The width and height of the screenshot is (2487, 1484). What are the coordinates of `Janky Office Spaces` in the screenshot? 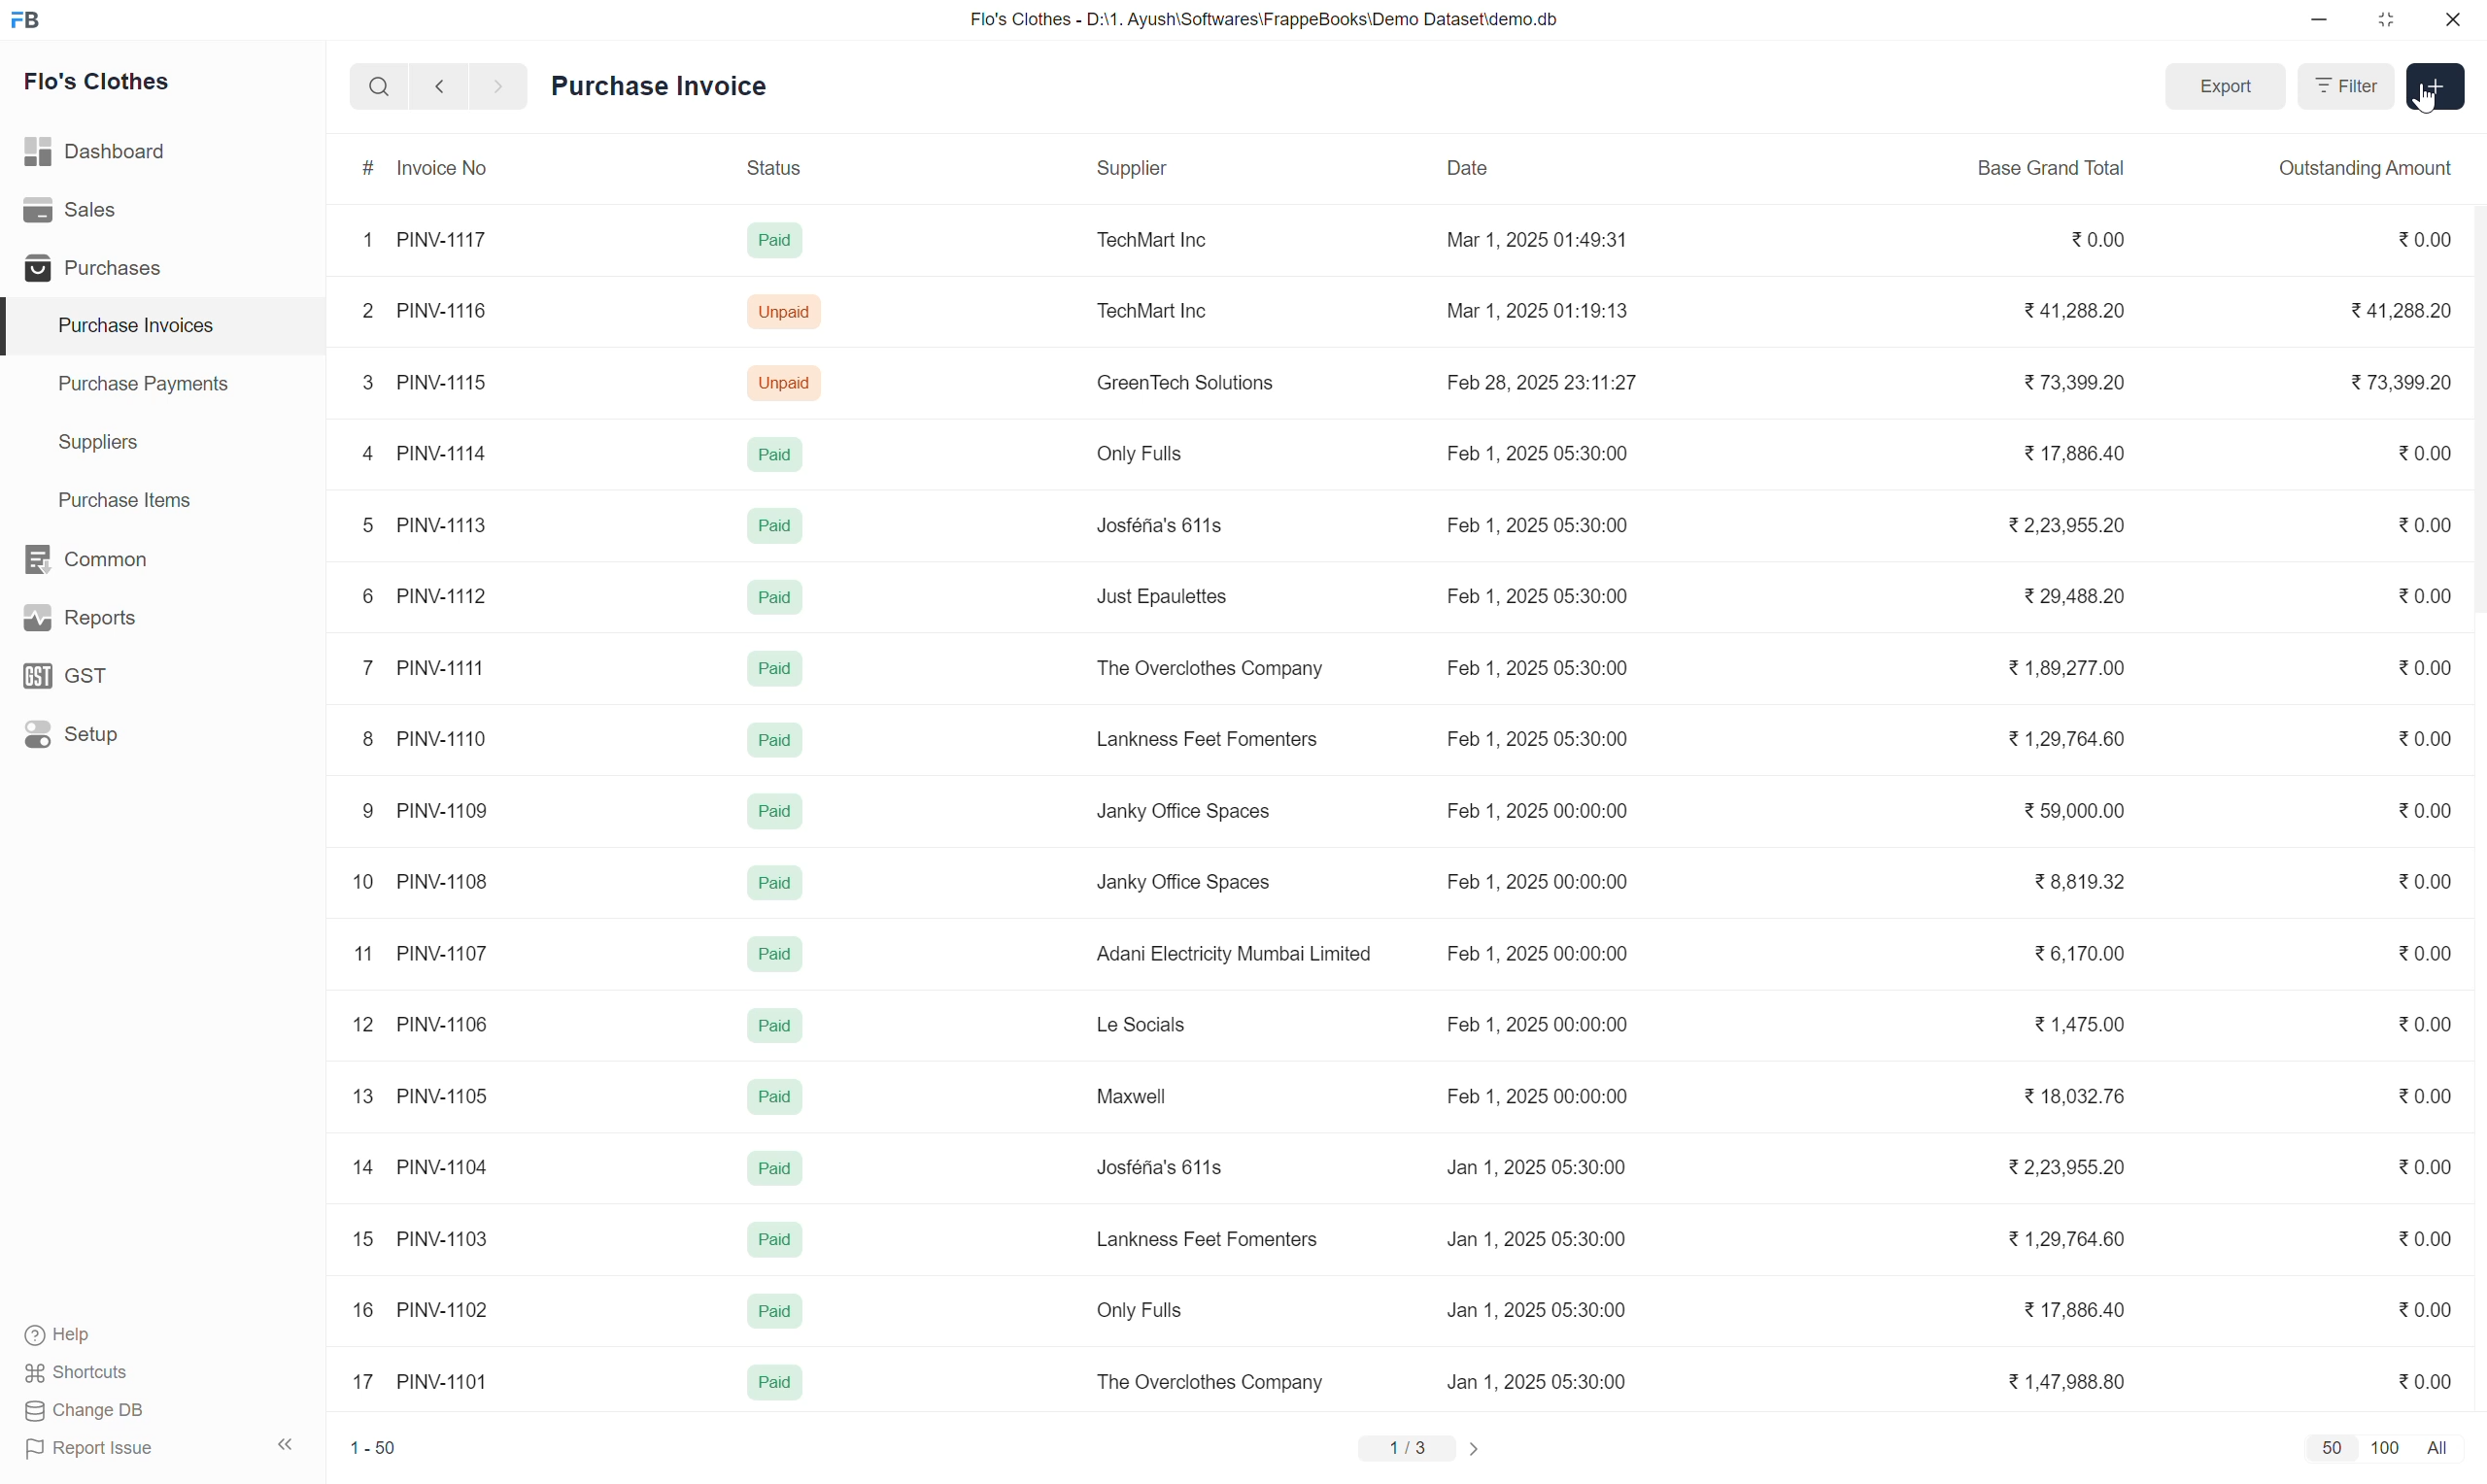 It's located at (1185, 883).